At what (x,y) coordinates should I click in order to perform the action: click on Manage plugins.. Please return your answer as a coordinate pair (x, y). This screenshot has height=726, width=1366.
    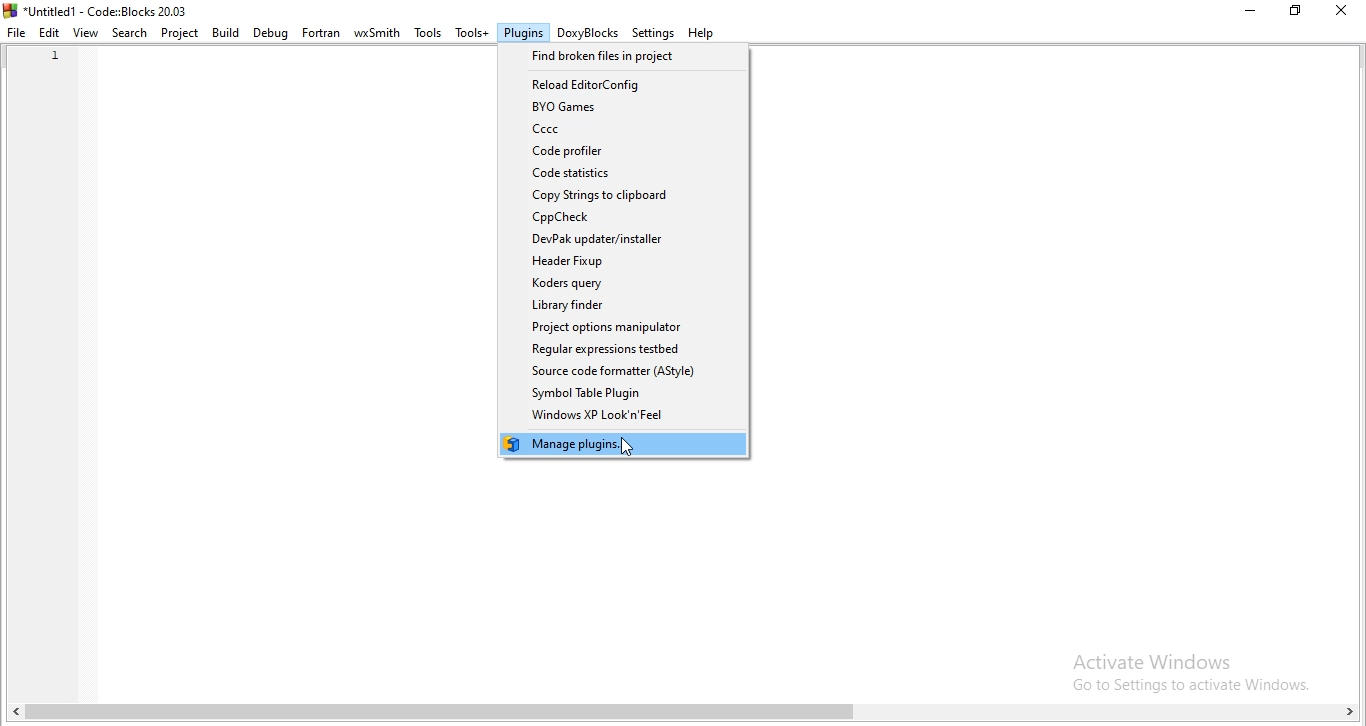
    Looking at the image, I should click on (622, 444).